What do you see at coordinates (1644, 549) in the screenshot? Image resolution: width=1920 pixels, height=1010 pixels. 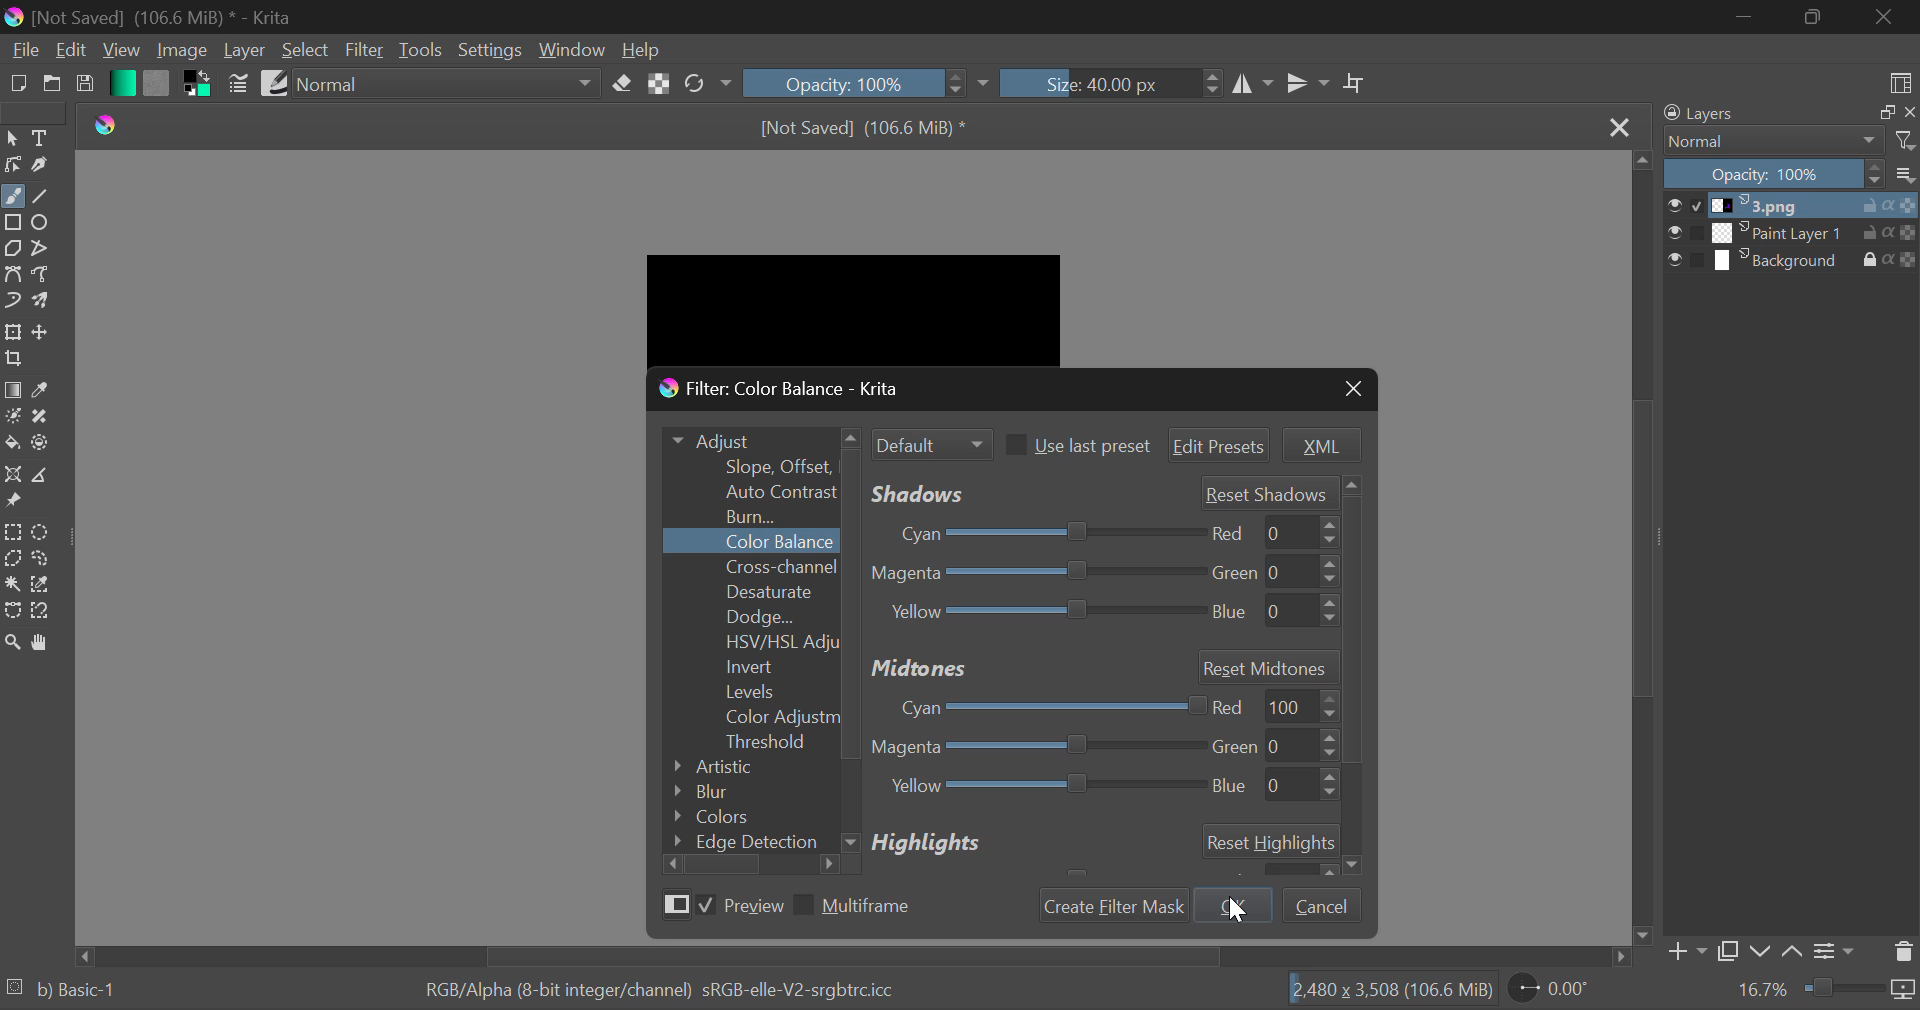 I see `Scroll Bar` at bounding box center [1644, 549].